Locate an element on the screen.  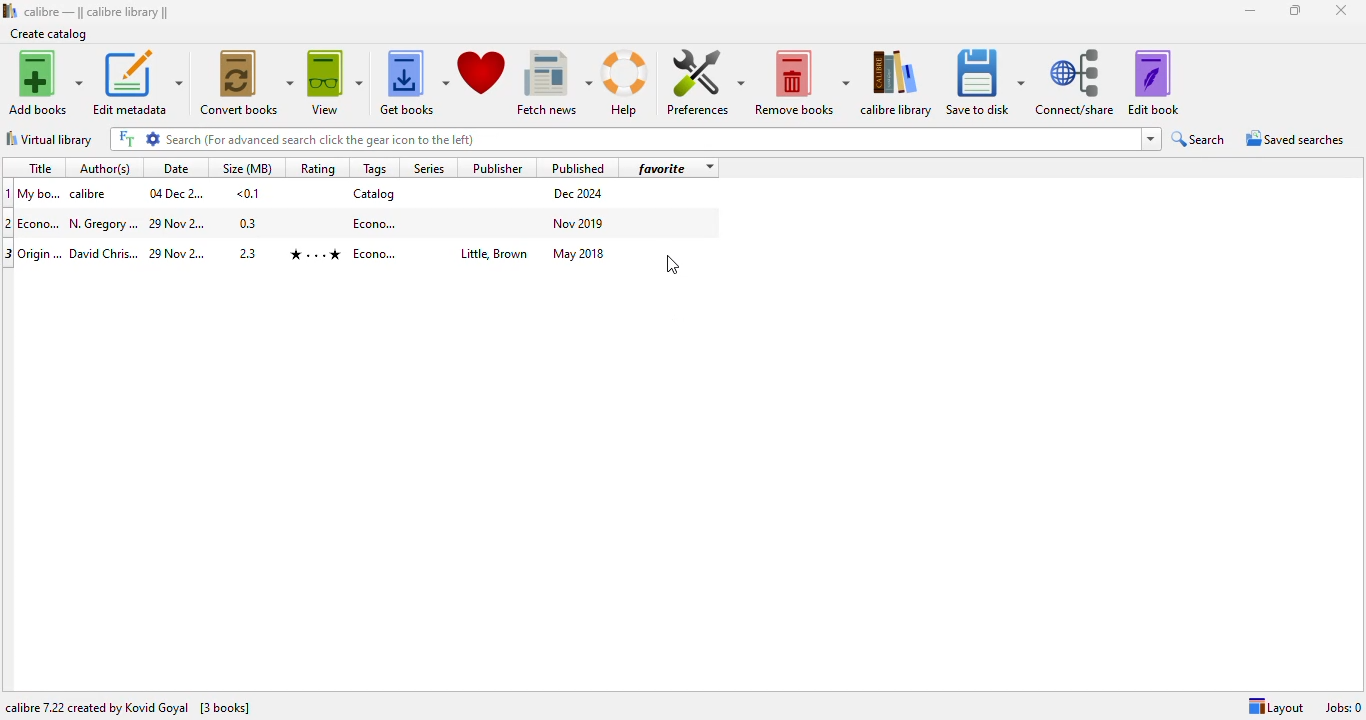
2 is located at coordinates (9, 223).